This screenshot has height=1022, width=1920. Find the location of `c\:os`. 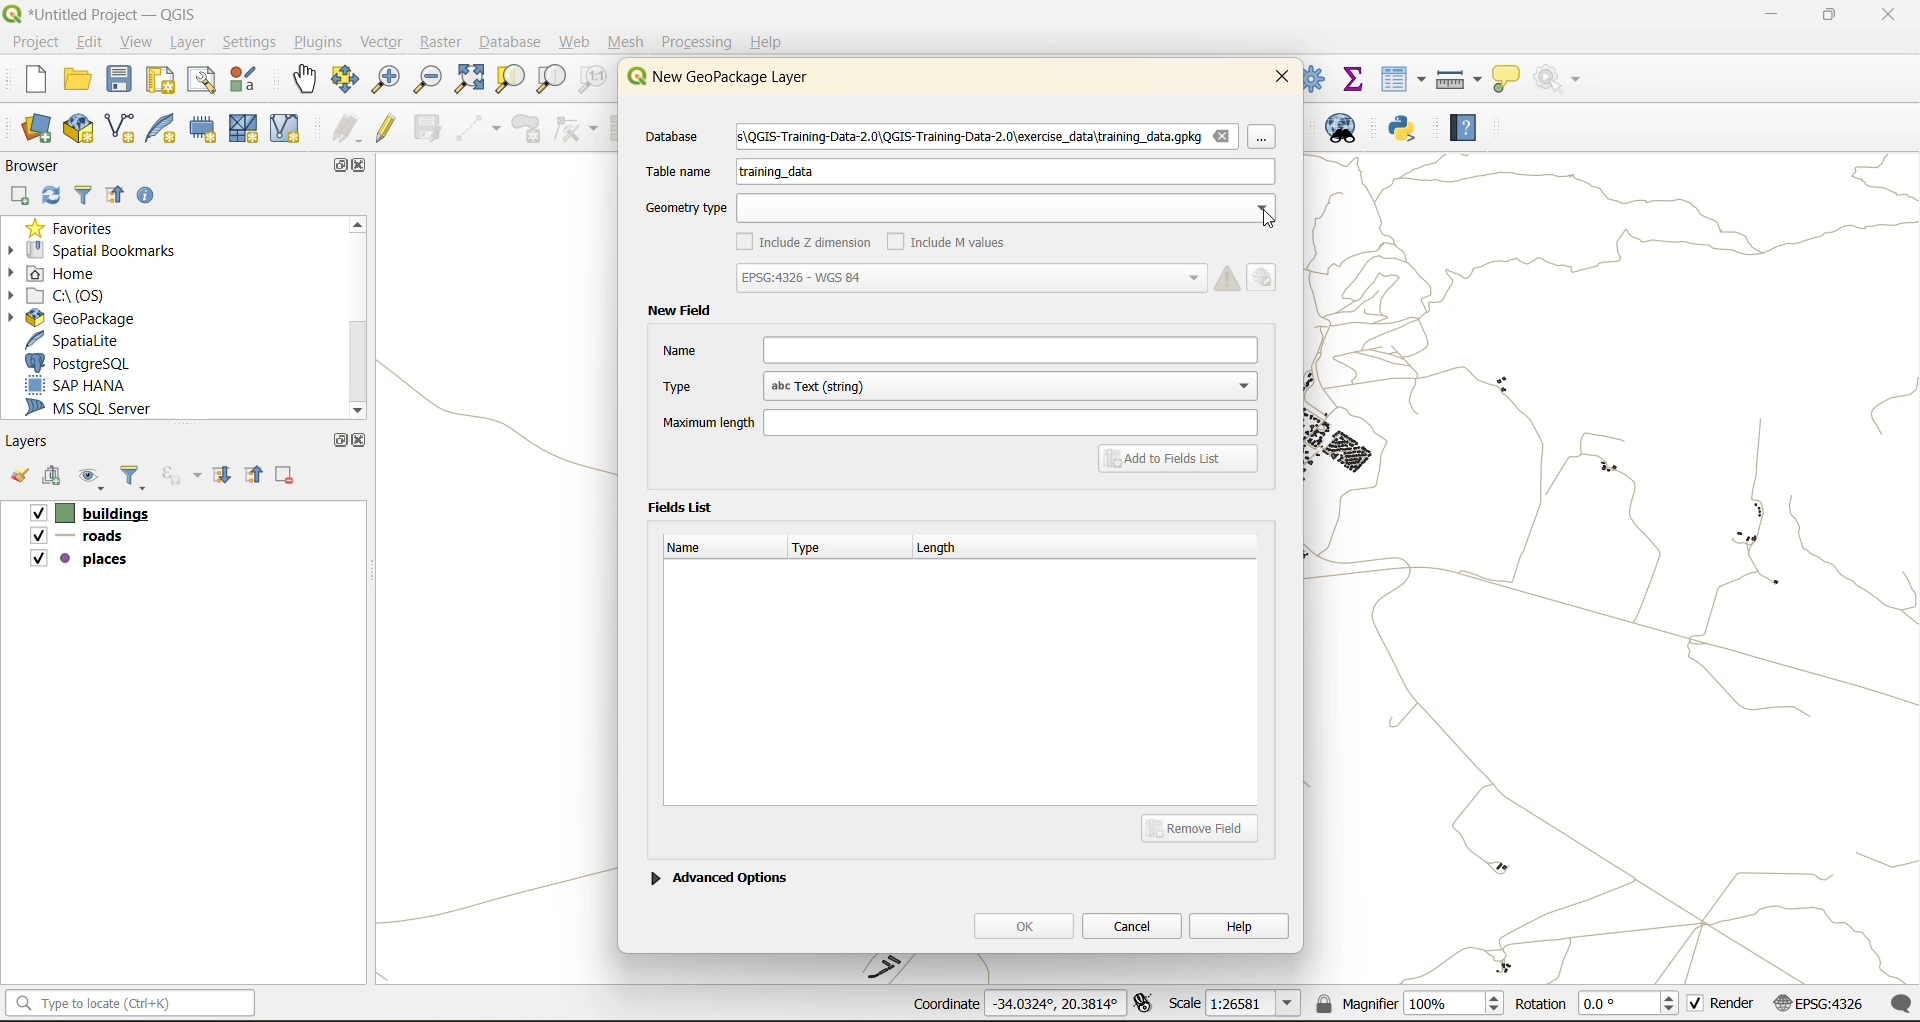

c\:os is located at coordinates (75, 294).